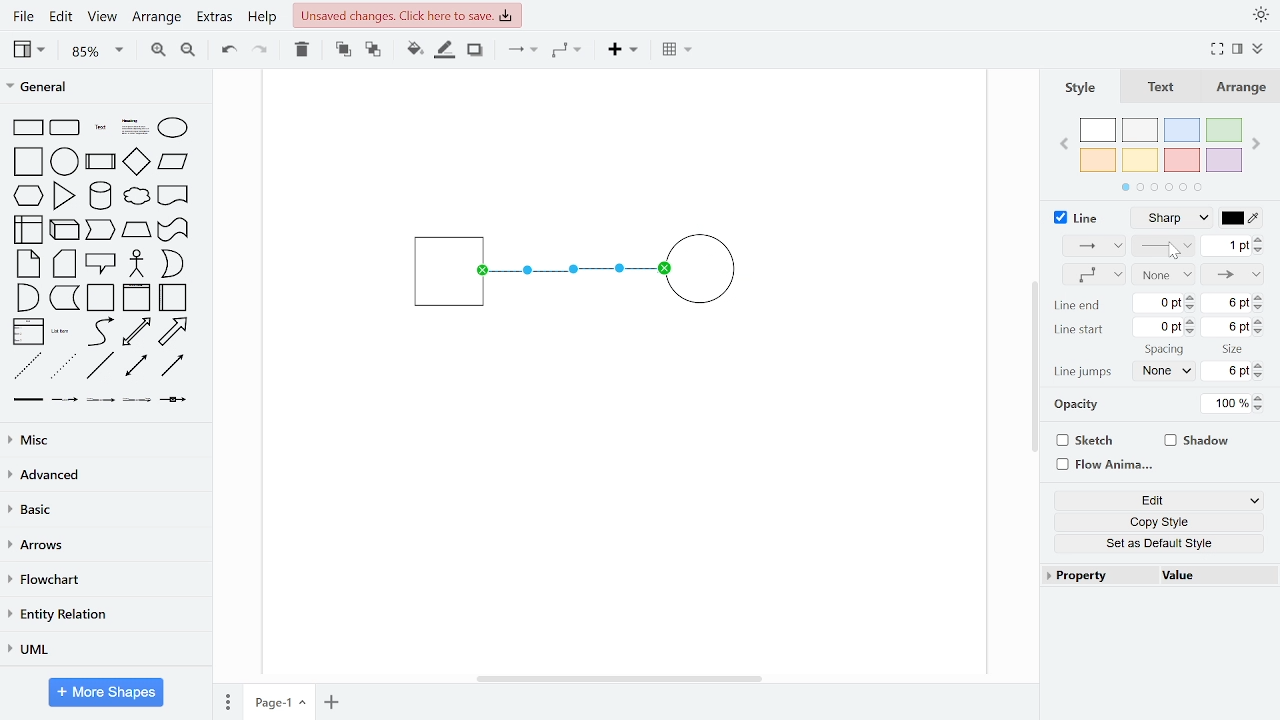  Describe the element at coordinates (1232, 246) in the screenshot. I see `change line width` at that location.